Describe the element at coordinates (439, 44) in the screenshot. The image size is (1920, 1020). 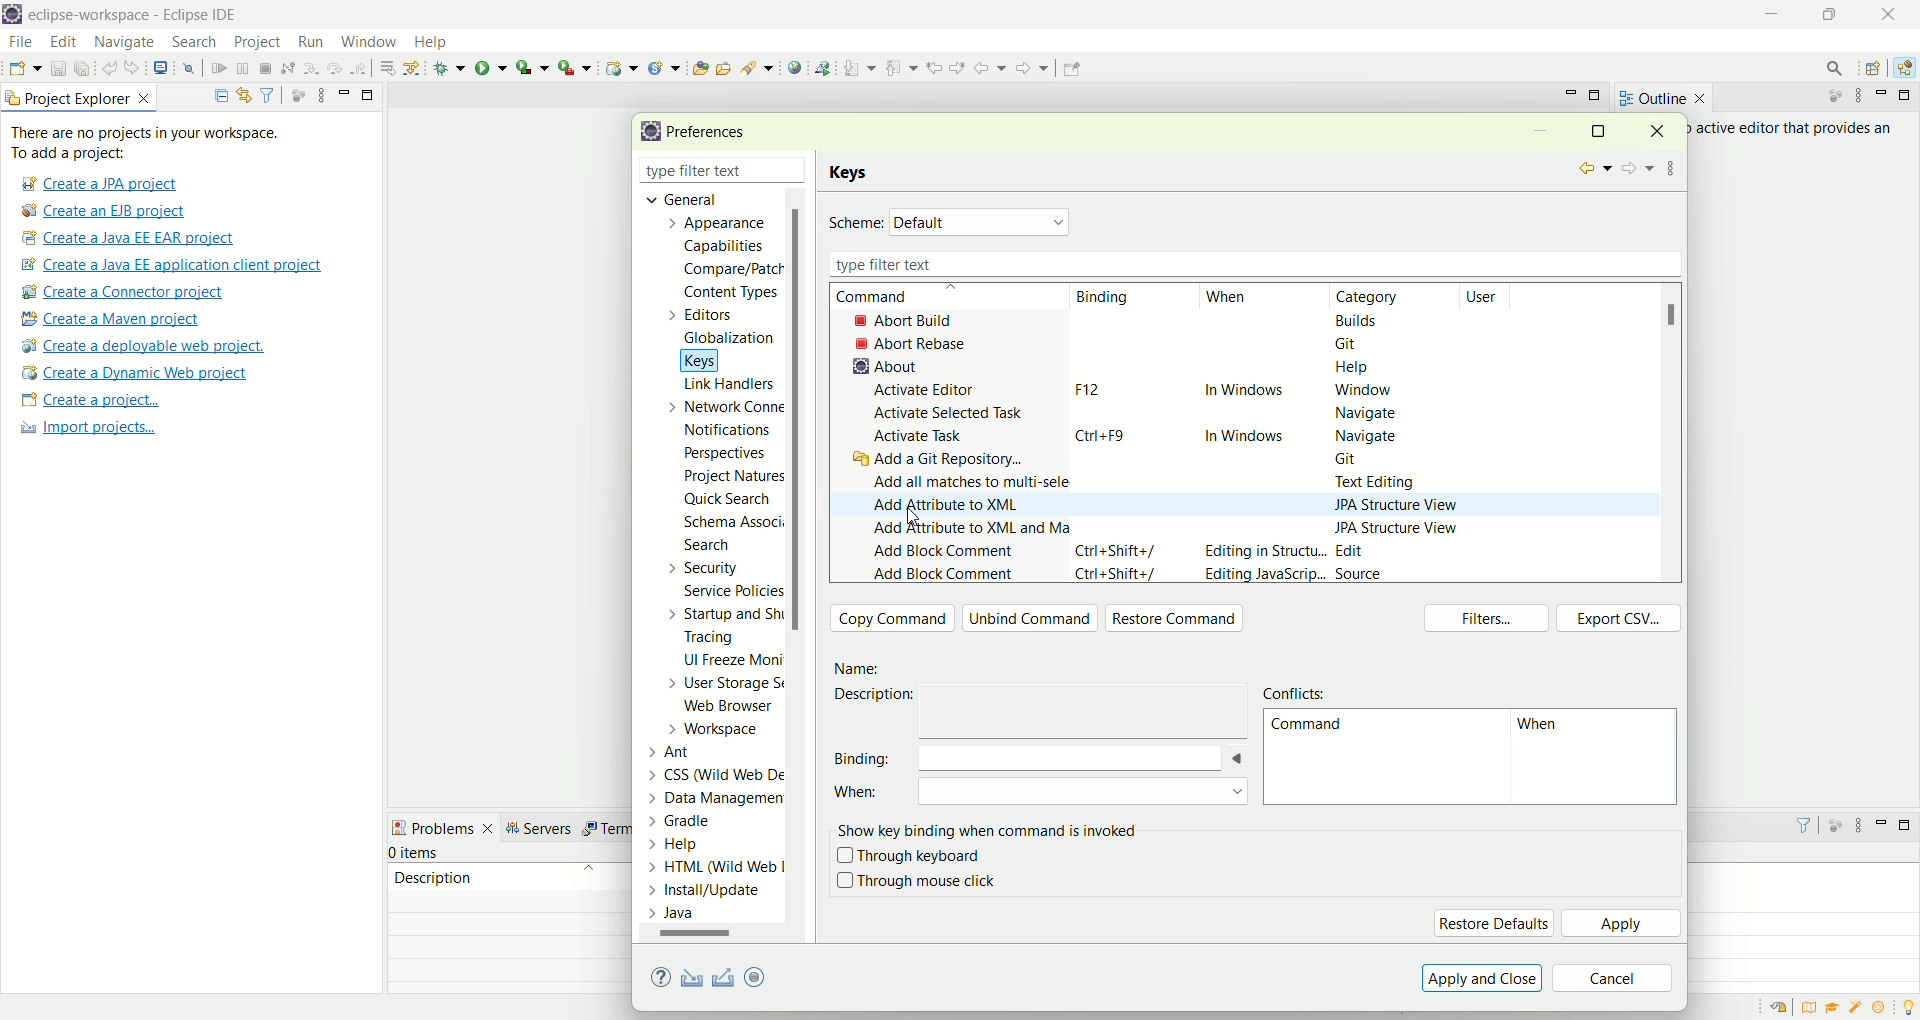
I see `help` at that location.